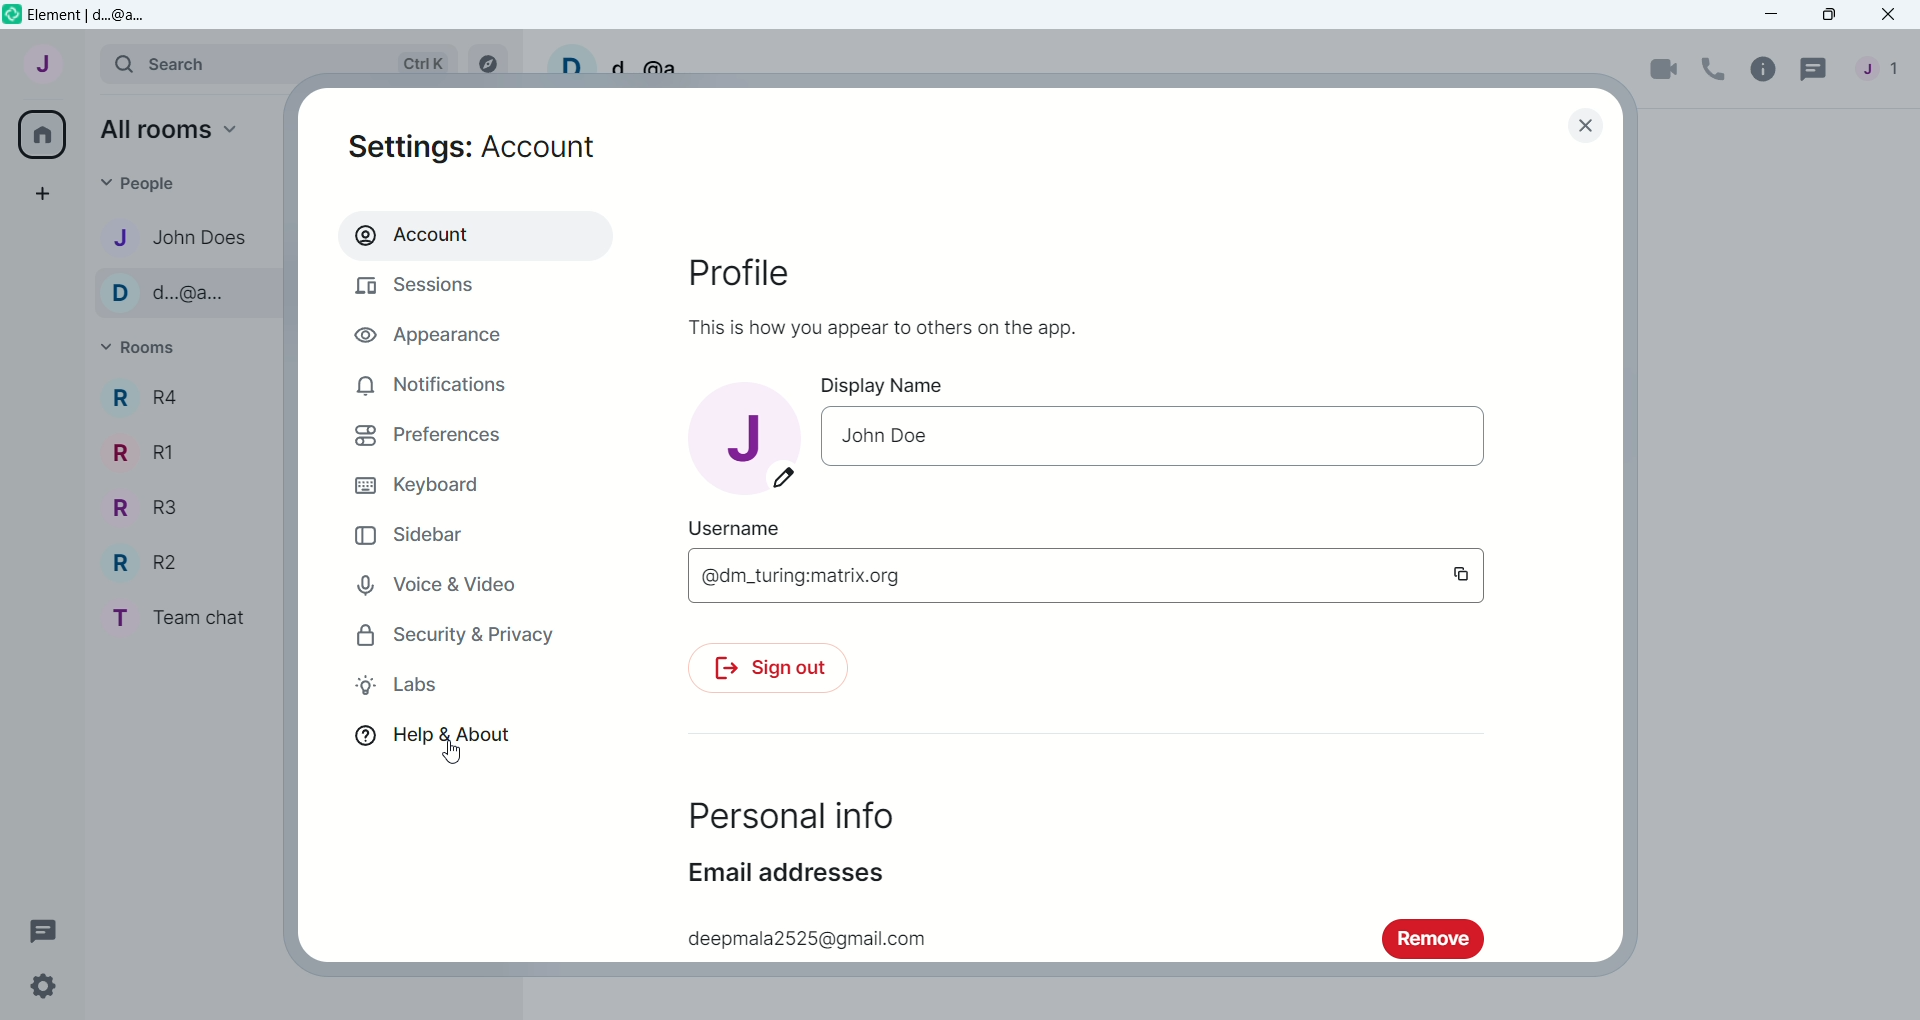  I want to click on Home options, so click(161, 130).